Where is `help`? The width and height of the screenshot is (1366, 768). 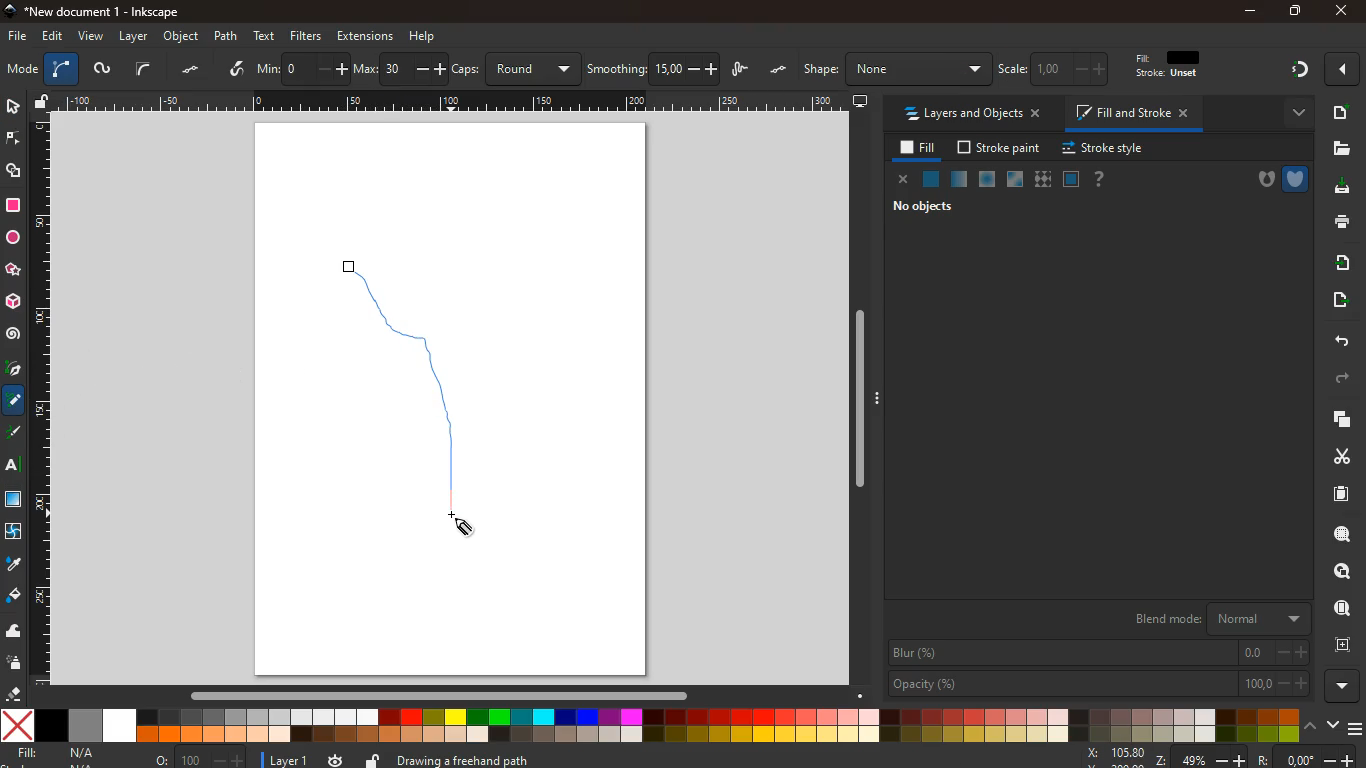
help is located at coordinates (1097, 179).